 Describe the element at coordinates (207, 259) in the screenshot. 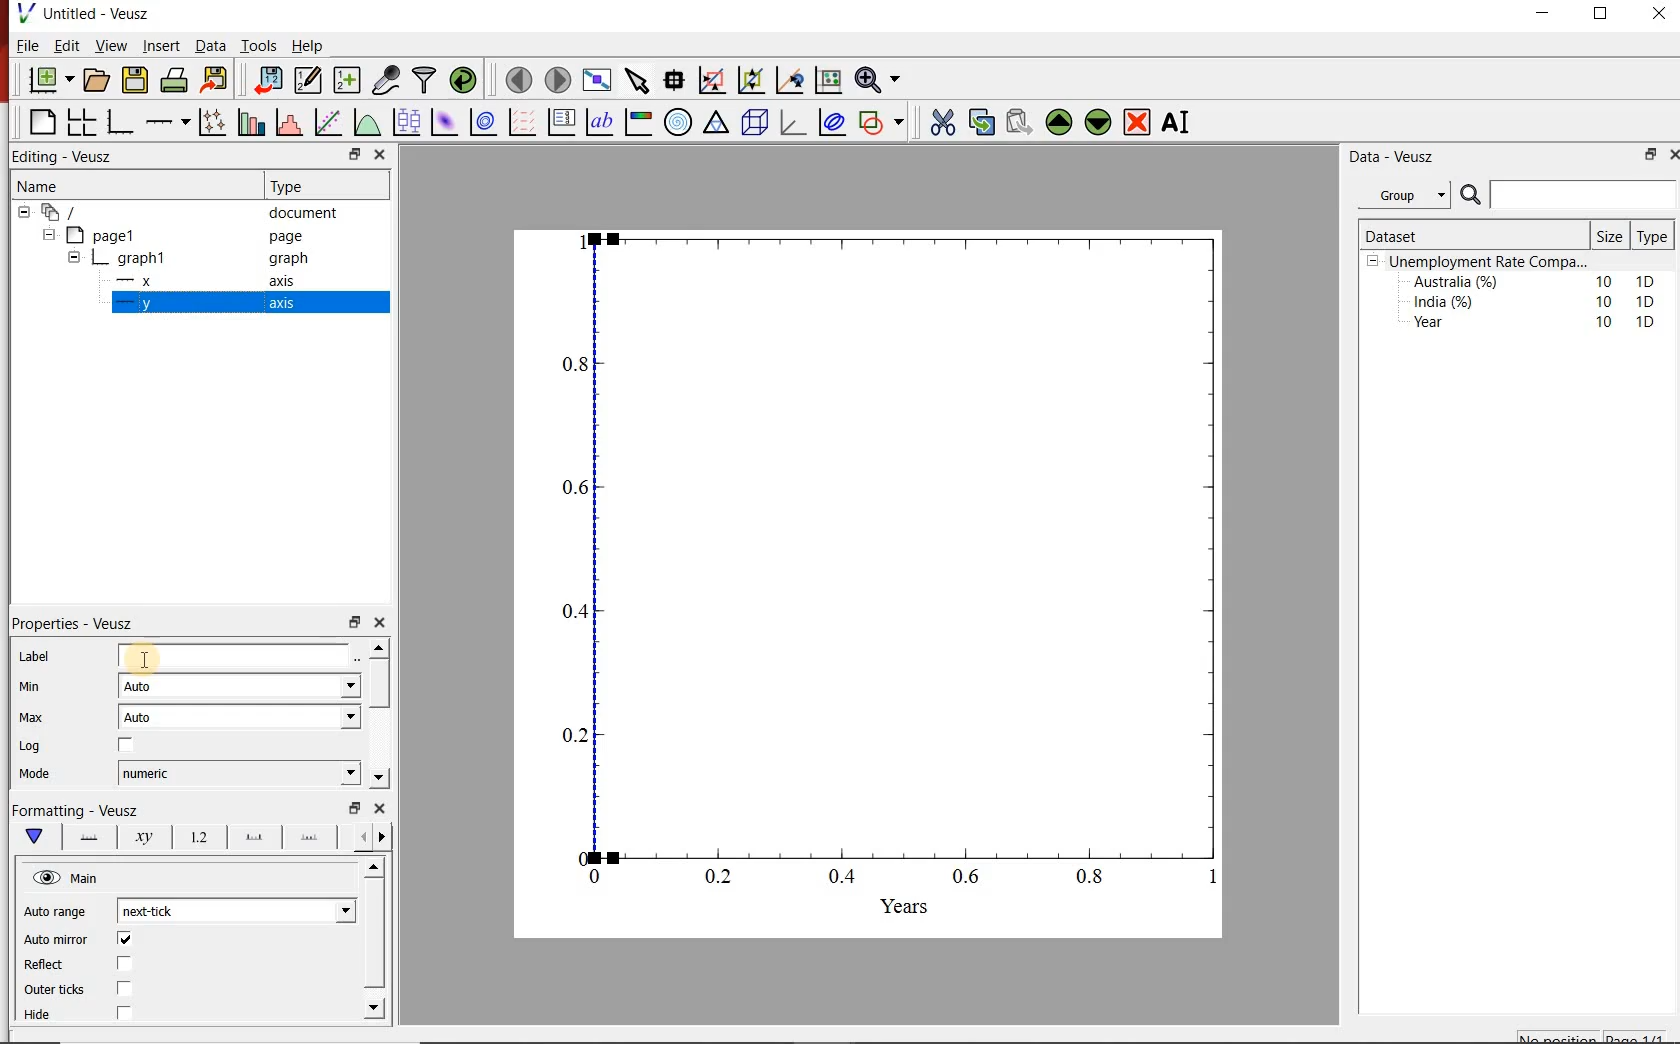

I see `graph1
pl graph` at that location.